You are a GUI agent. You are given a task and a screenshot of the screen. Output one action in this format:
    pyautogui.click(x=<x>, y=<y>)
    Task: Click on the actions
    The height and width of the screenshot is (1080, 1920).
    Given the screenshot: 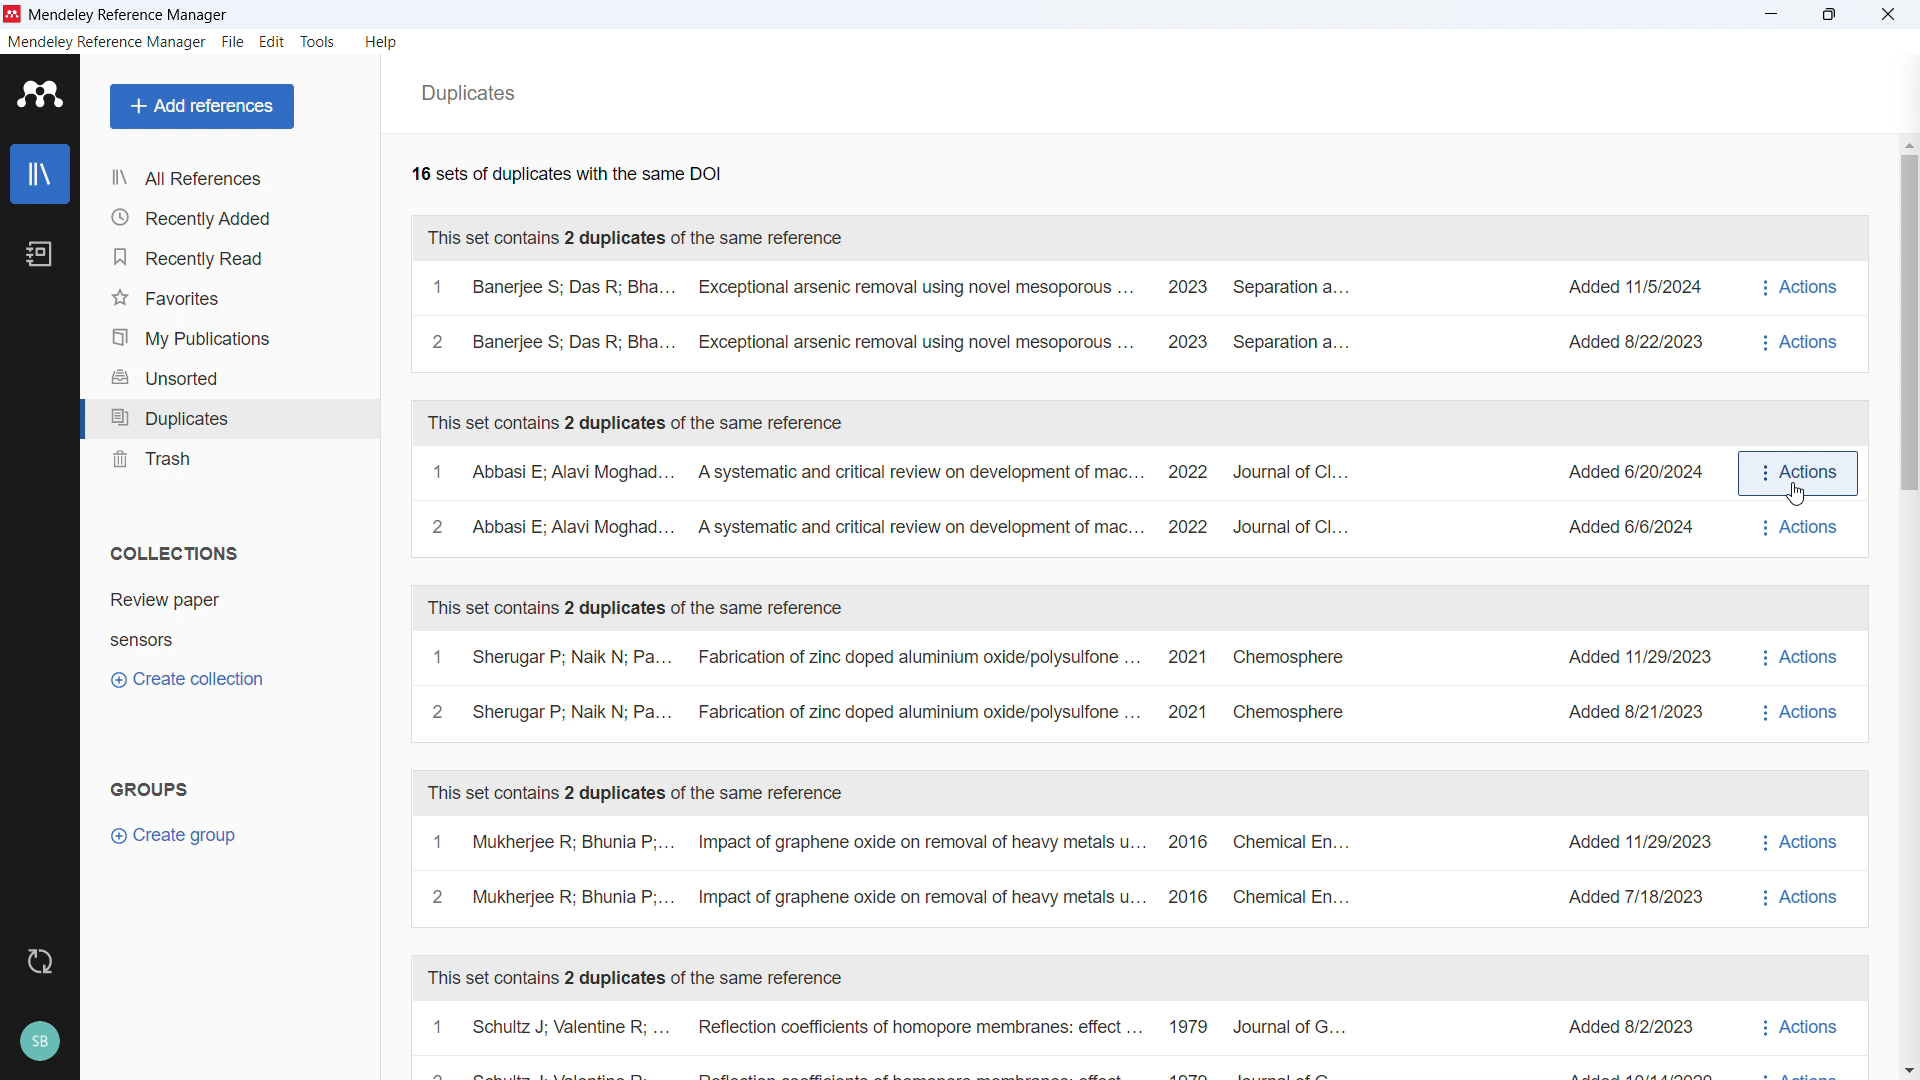 What is the action you would take?
    pyautogui.click(x=1802, y=871)
    